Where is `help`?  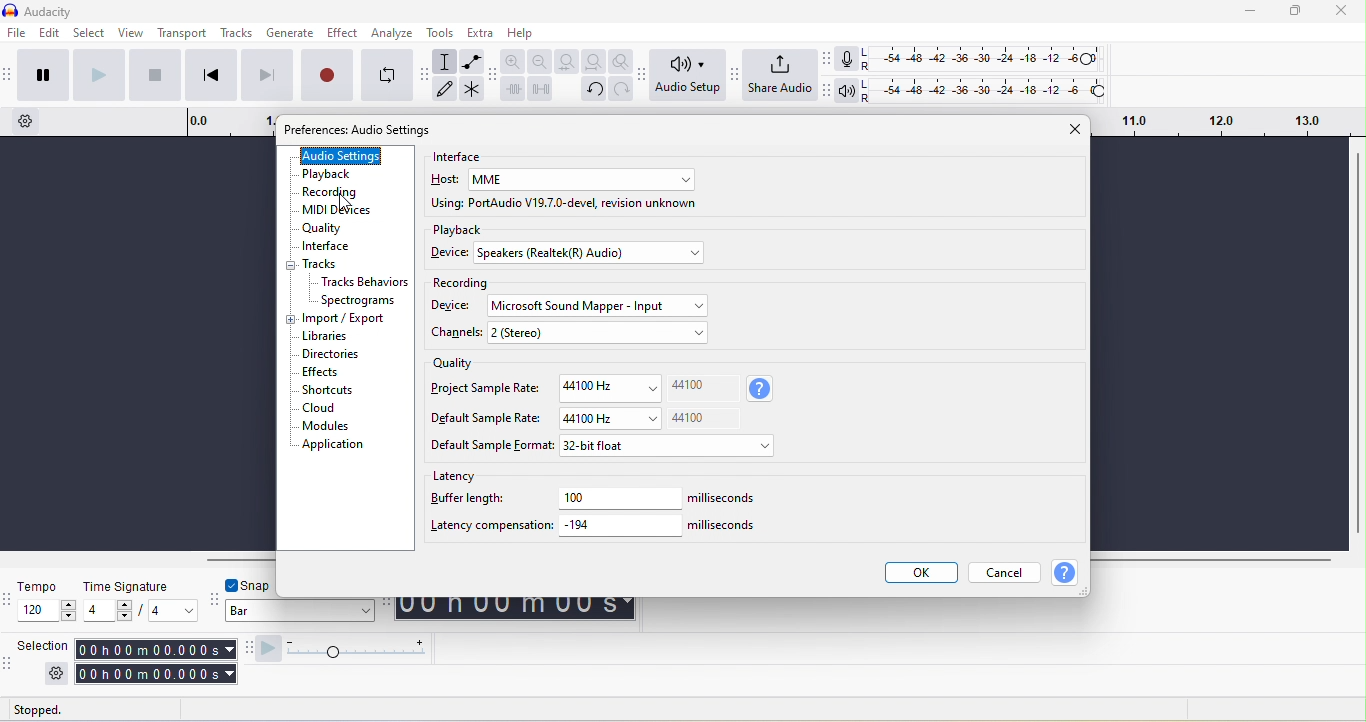 help is located at coordinates (521, 33).